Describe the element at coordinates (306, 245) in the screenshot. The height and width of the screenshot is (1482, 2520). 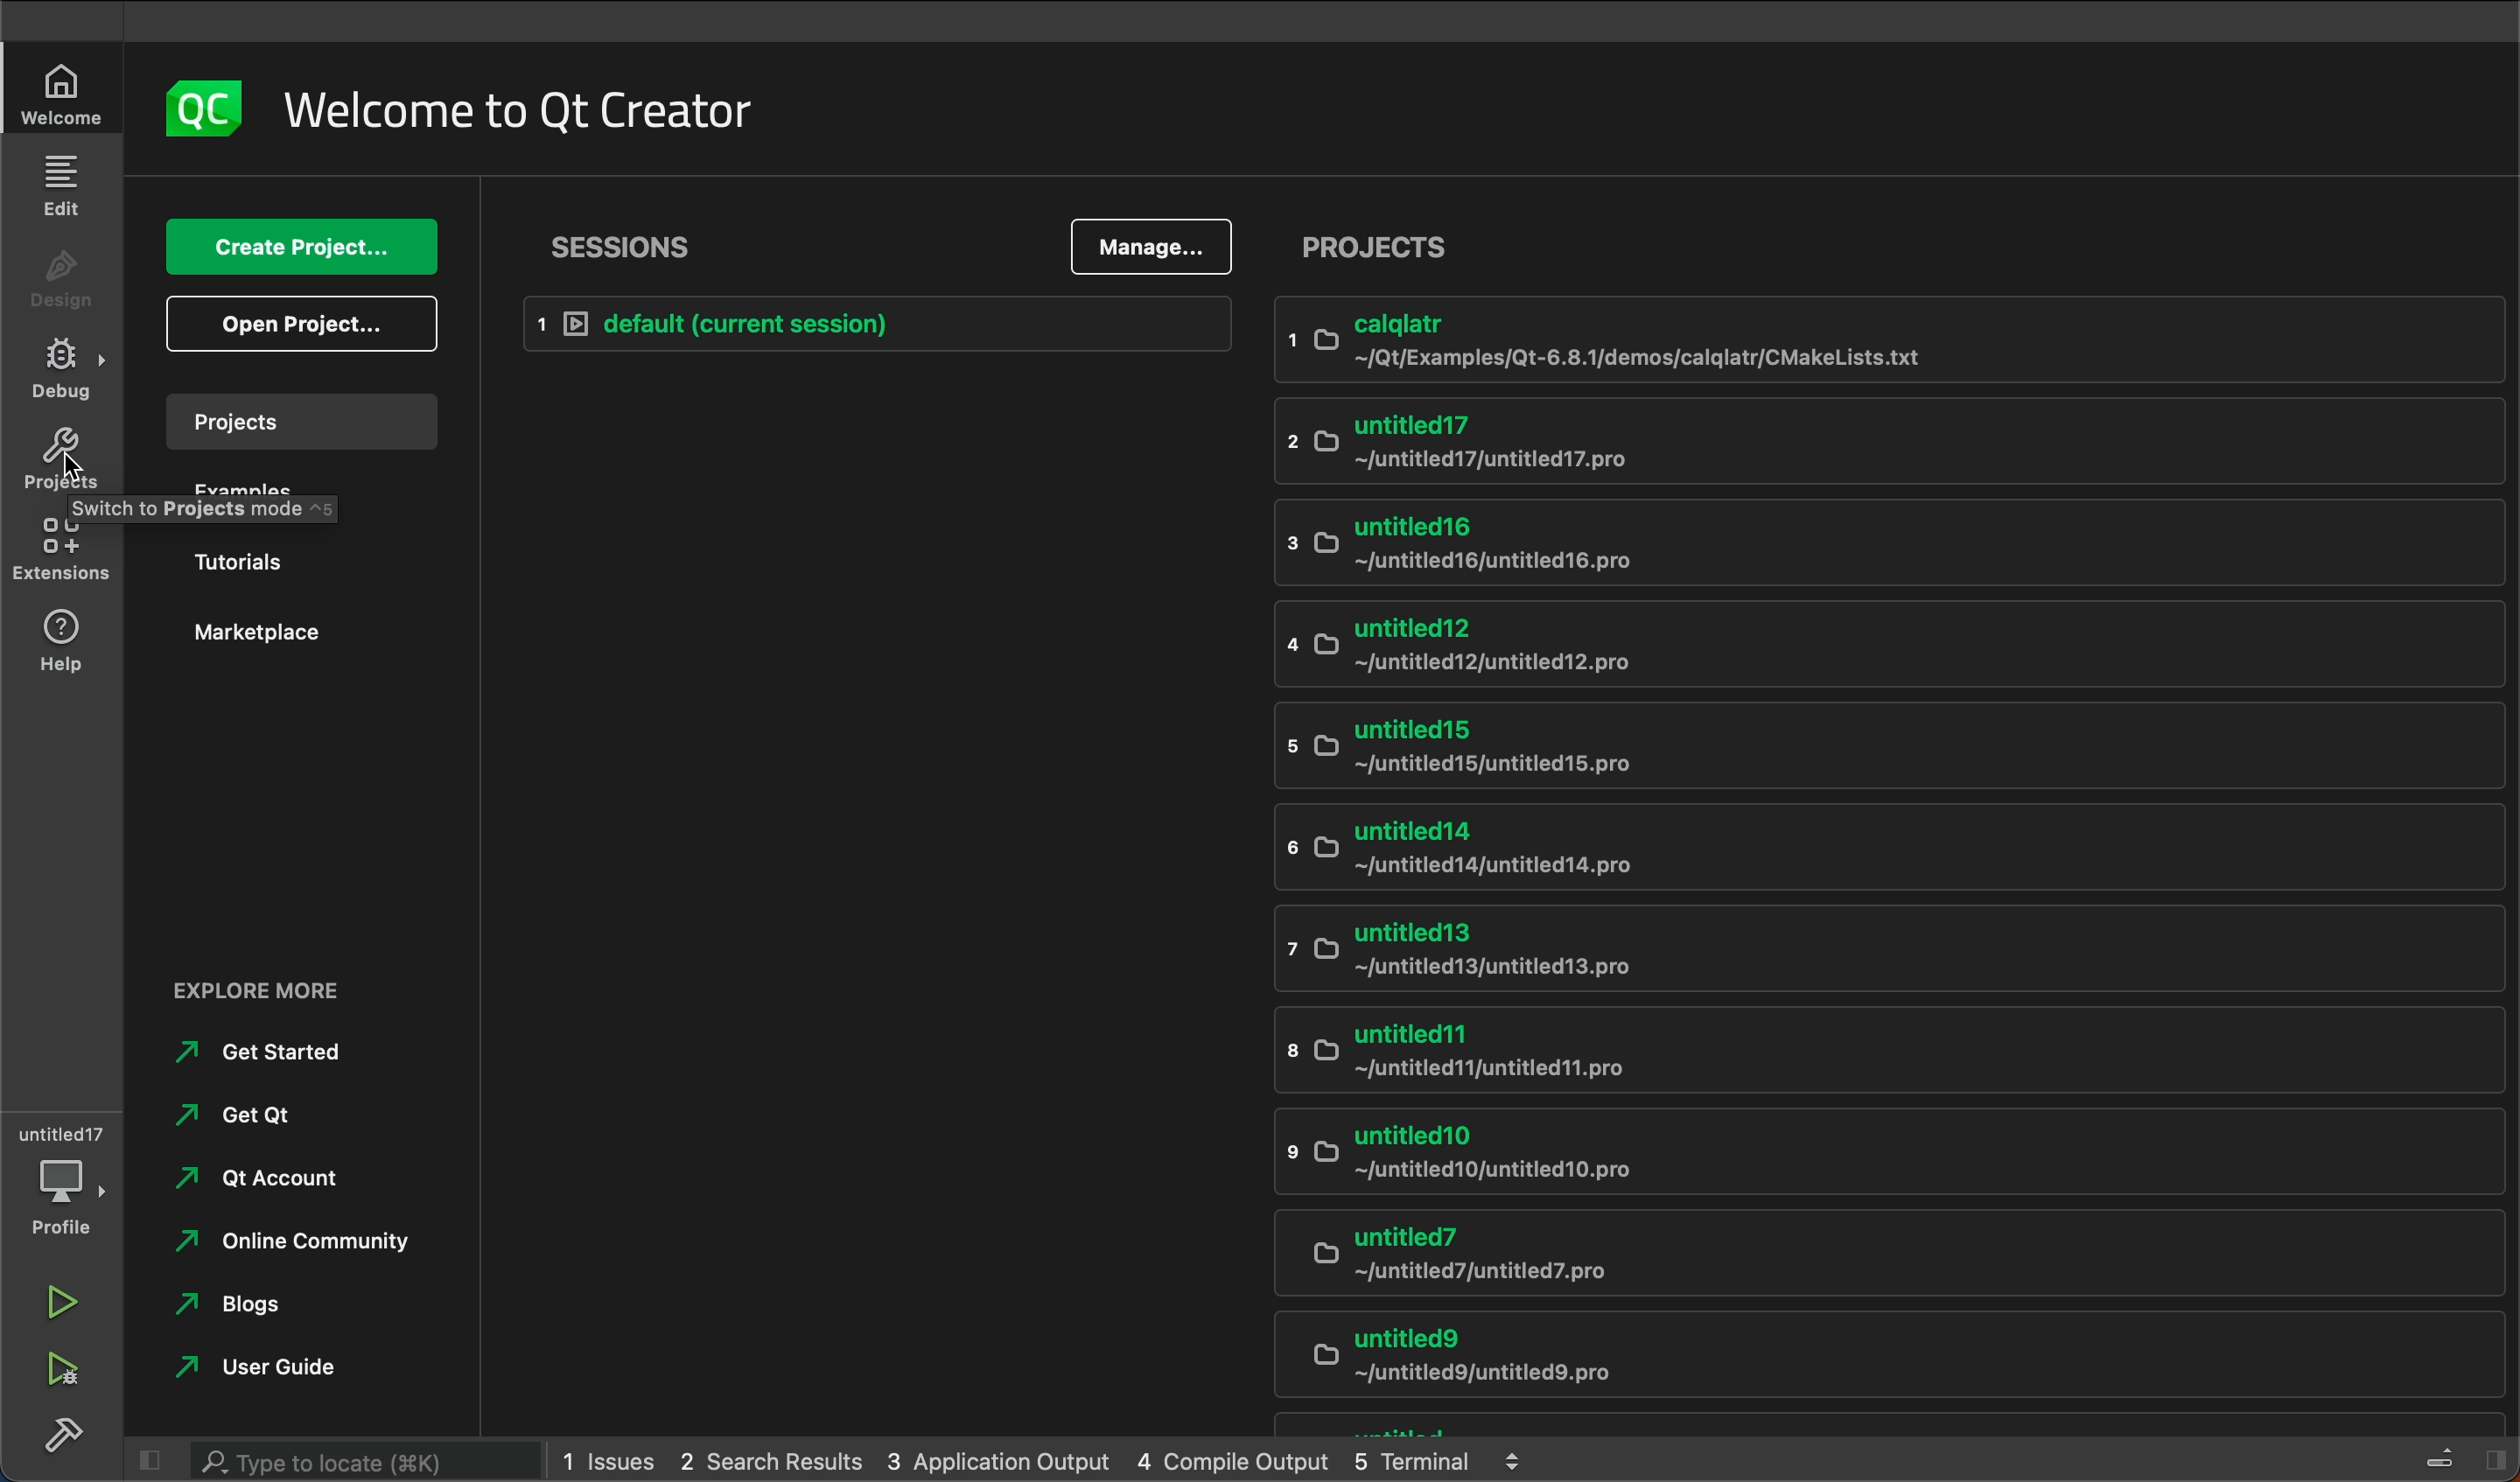
I see `create project` at that location.